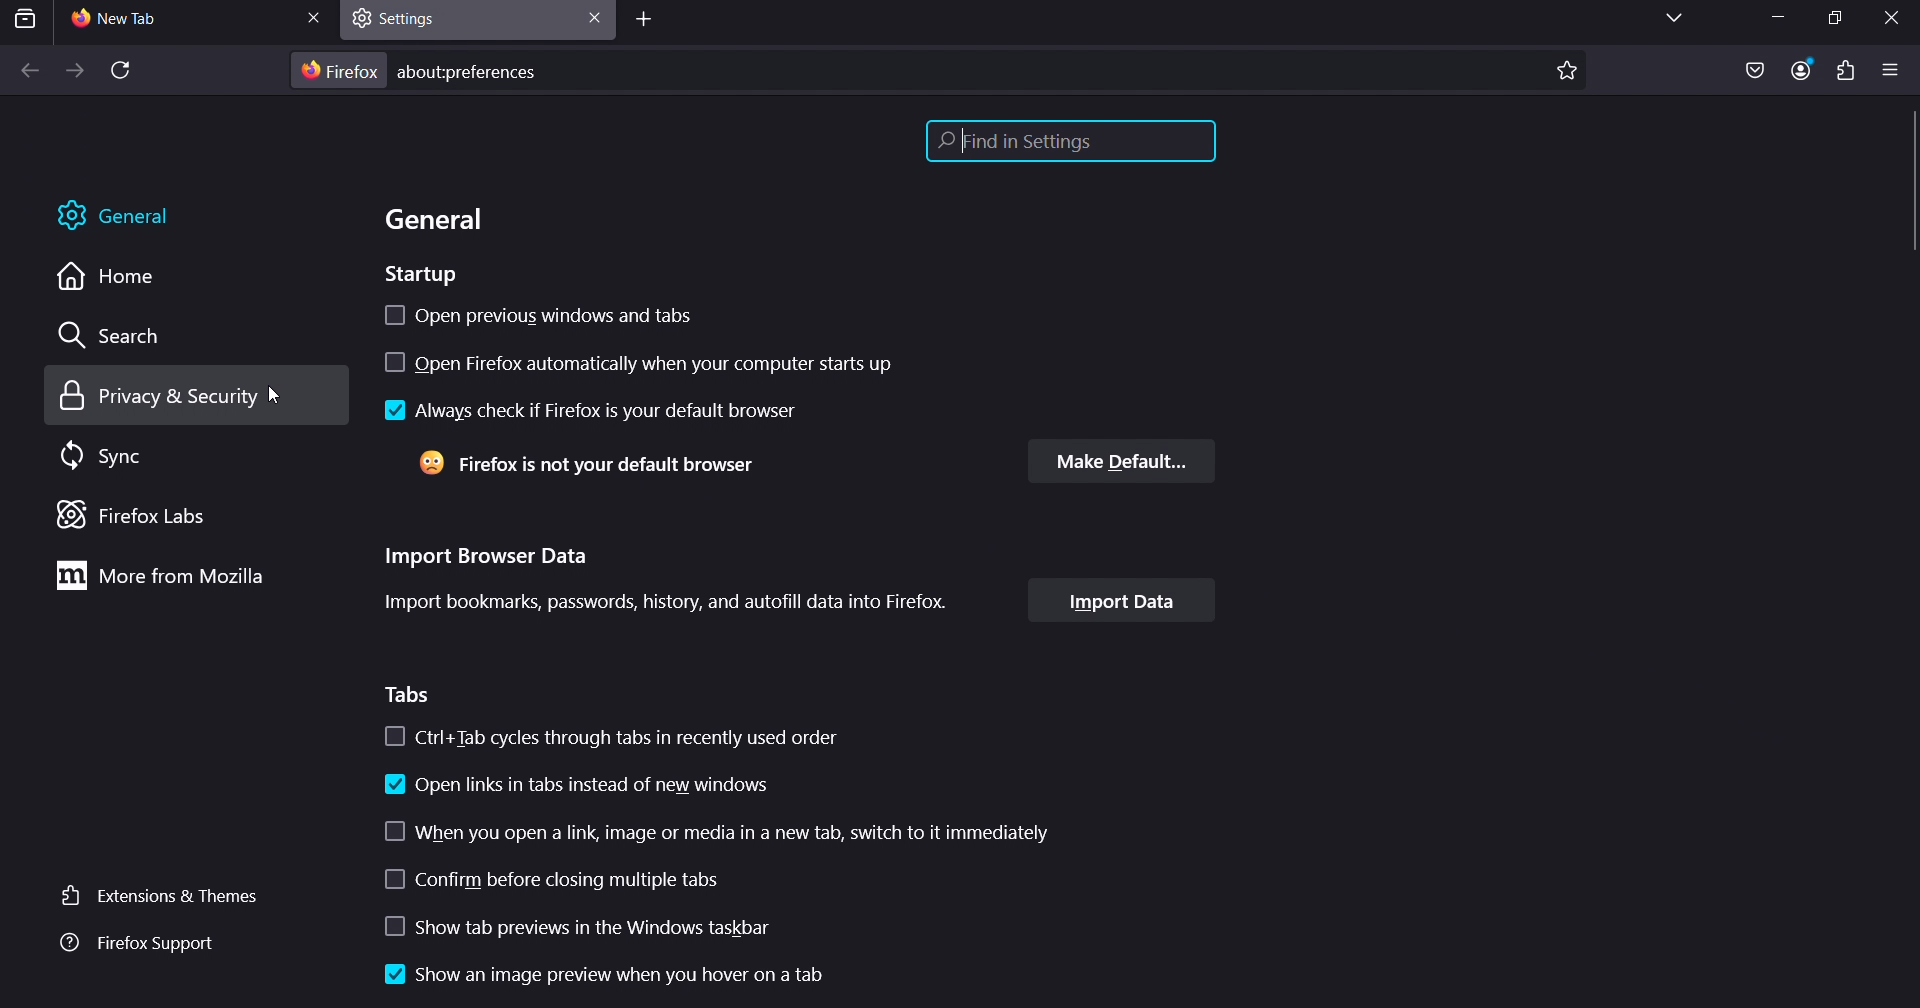 The height and width of the screenshot is (1008, 1920). I want to click on always check if firefox is your default browser, so click(586, 410).